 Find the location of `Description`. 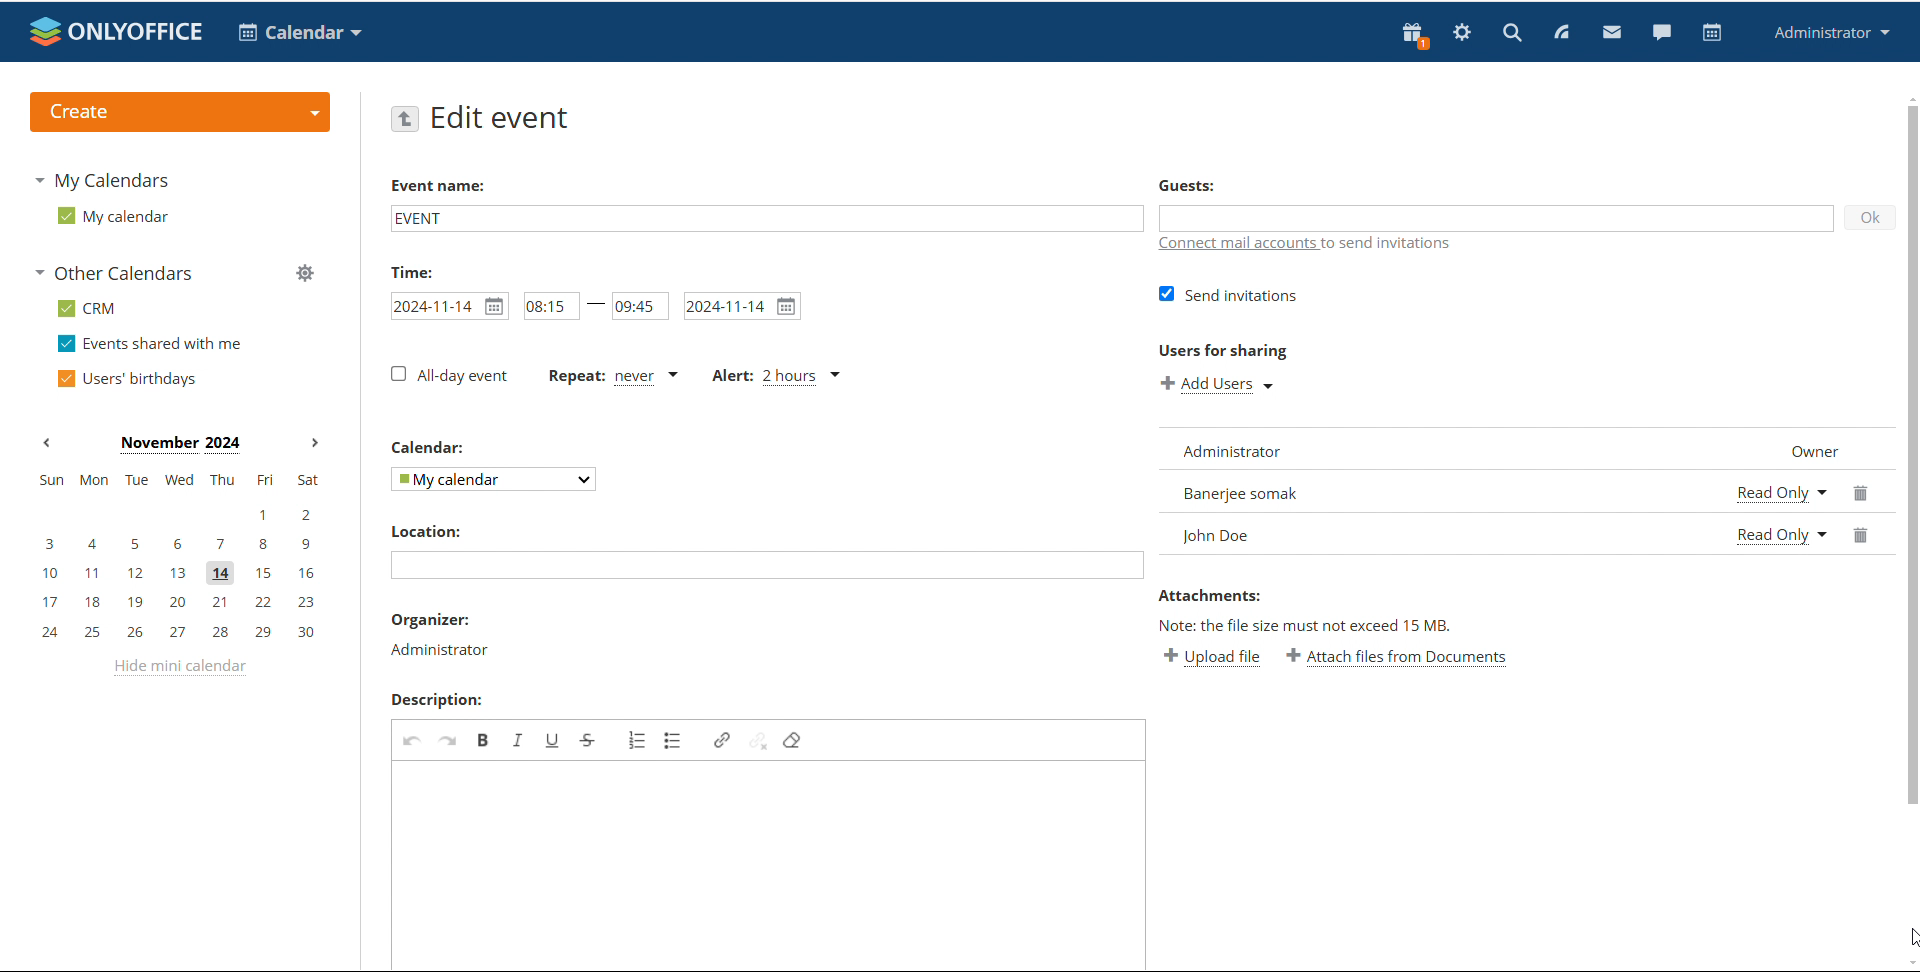

Description is located at coordinates (436, 699).